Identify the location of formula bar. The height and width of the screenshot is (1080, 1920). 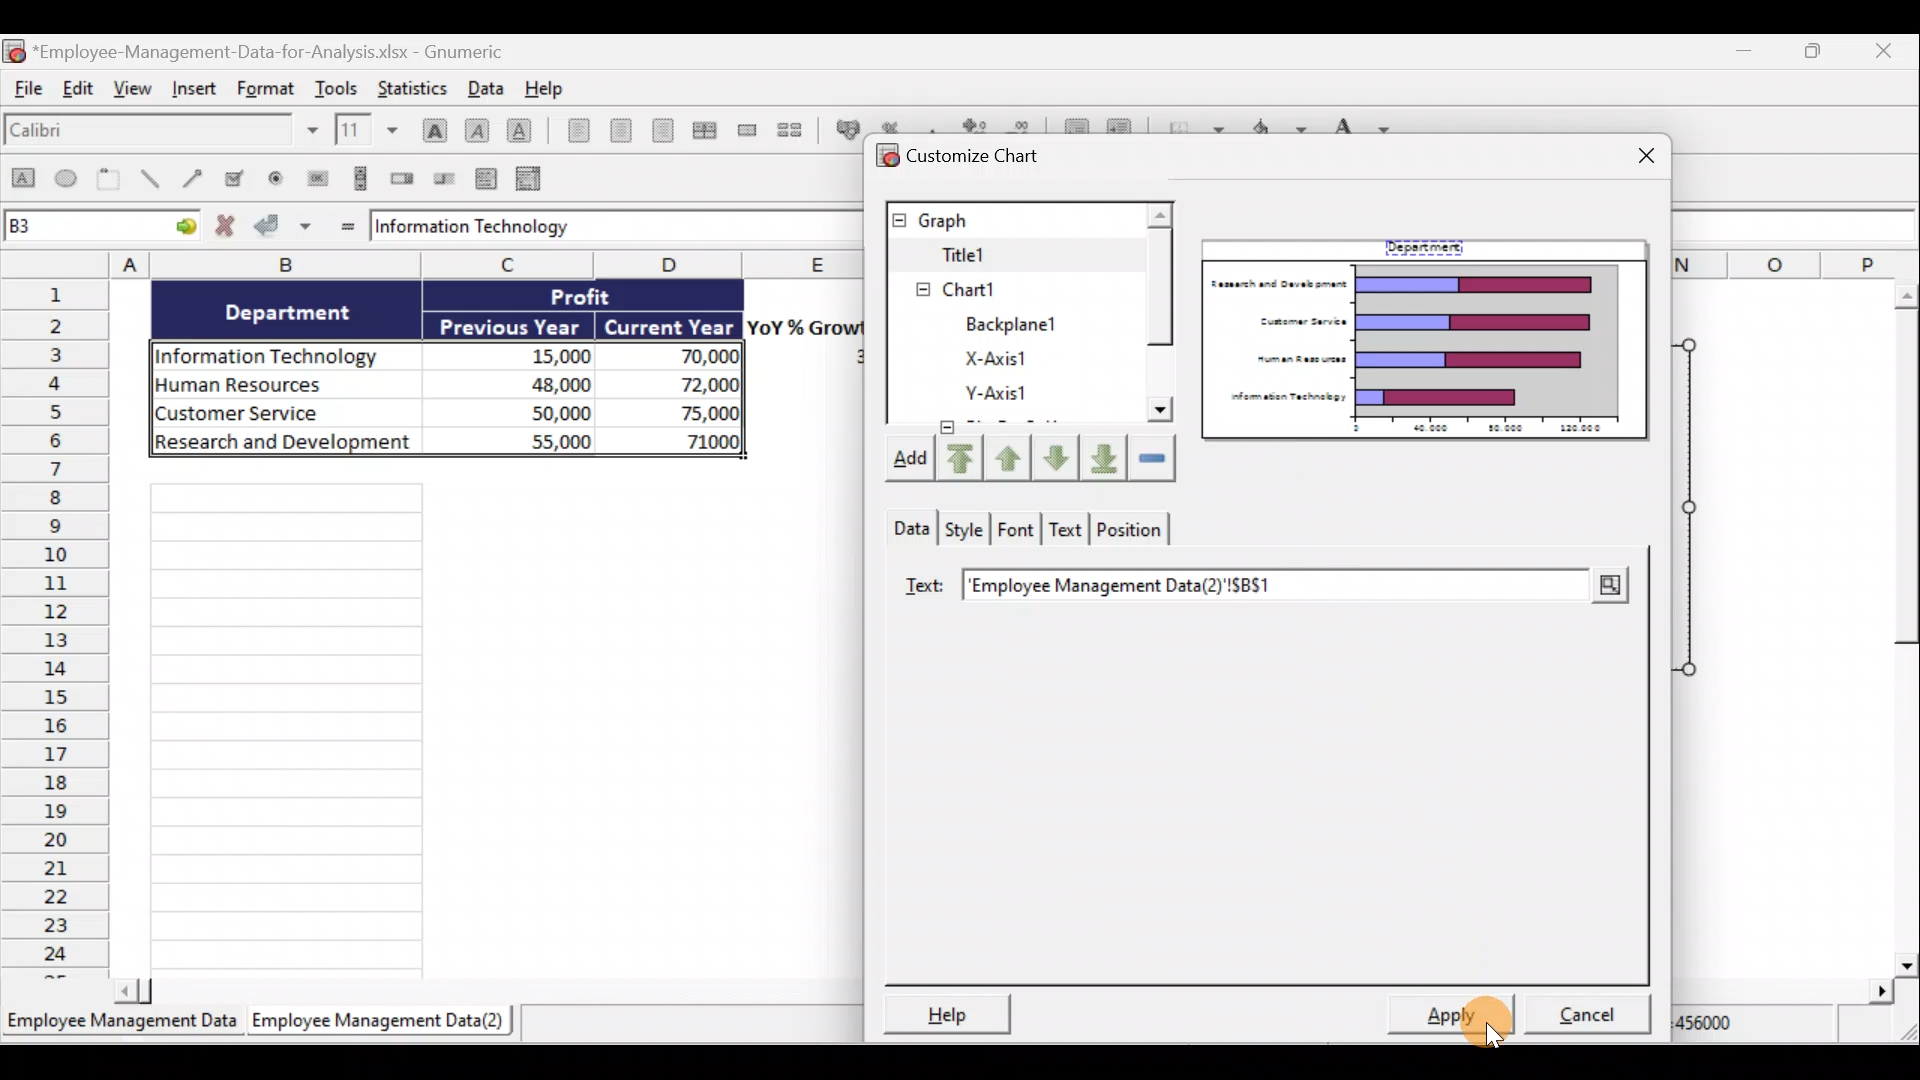
(599, 226).